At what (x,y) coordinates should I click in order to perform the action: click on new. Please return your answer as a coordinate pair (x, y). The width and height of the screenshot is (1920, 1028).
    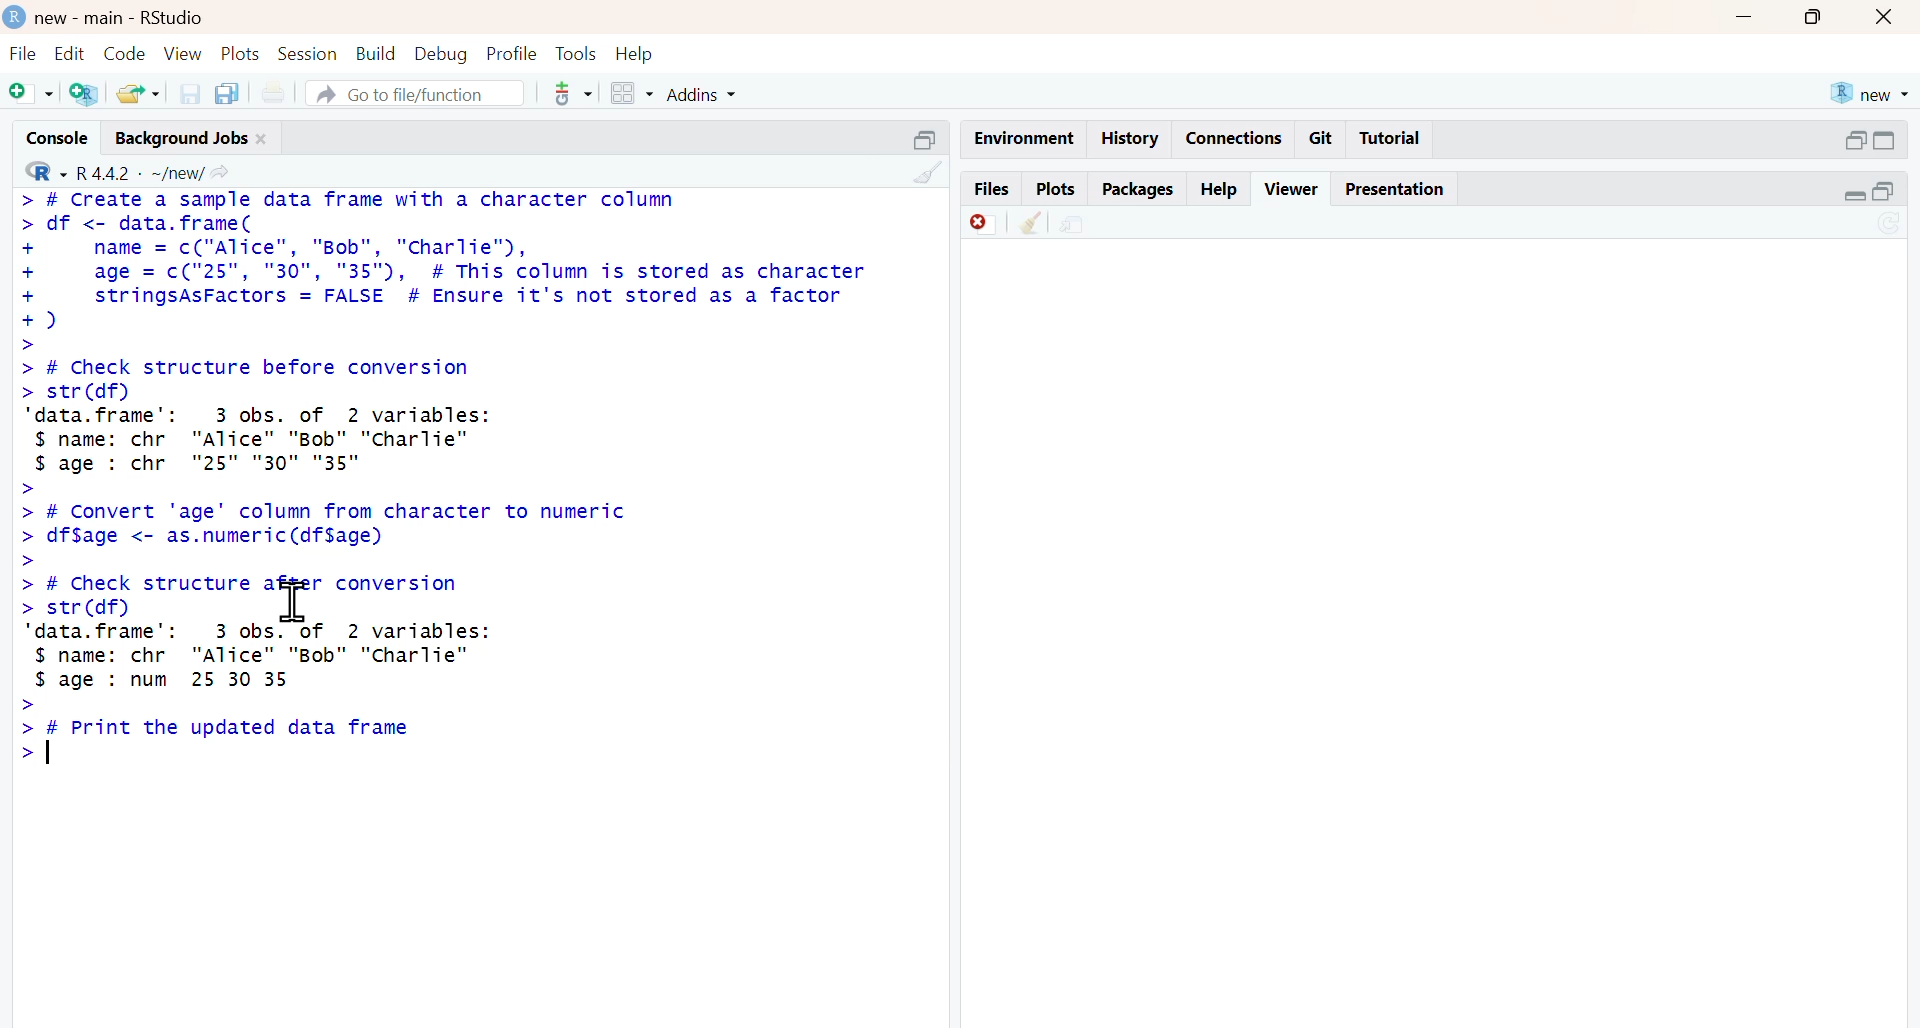
    Looking at the image, I should click on (1870, 93).